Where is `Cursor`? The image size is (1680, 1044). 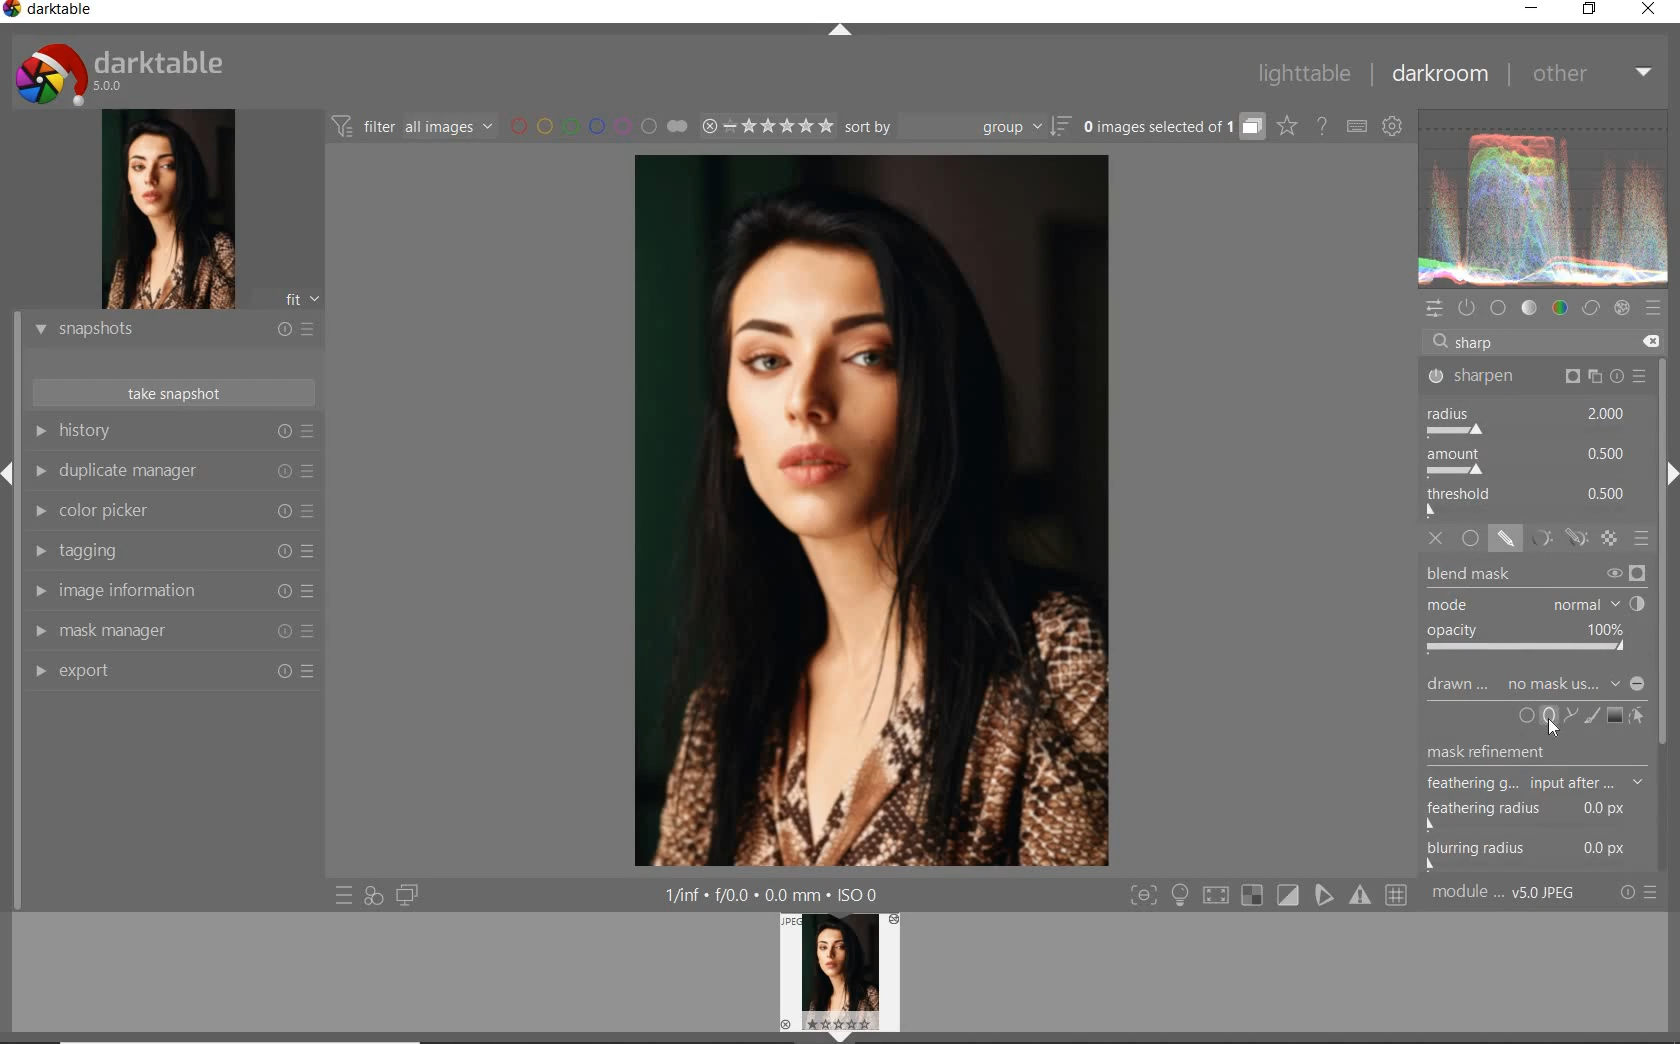 Cursor is located at coordinates (1558, 726).